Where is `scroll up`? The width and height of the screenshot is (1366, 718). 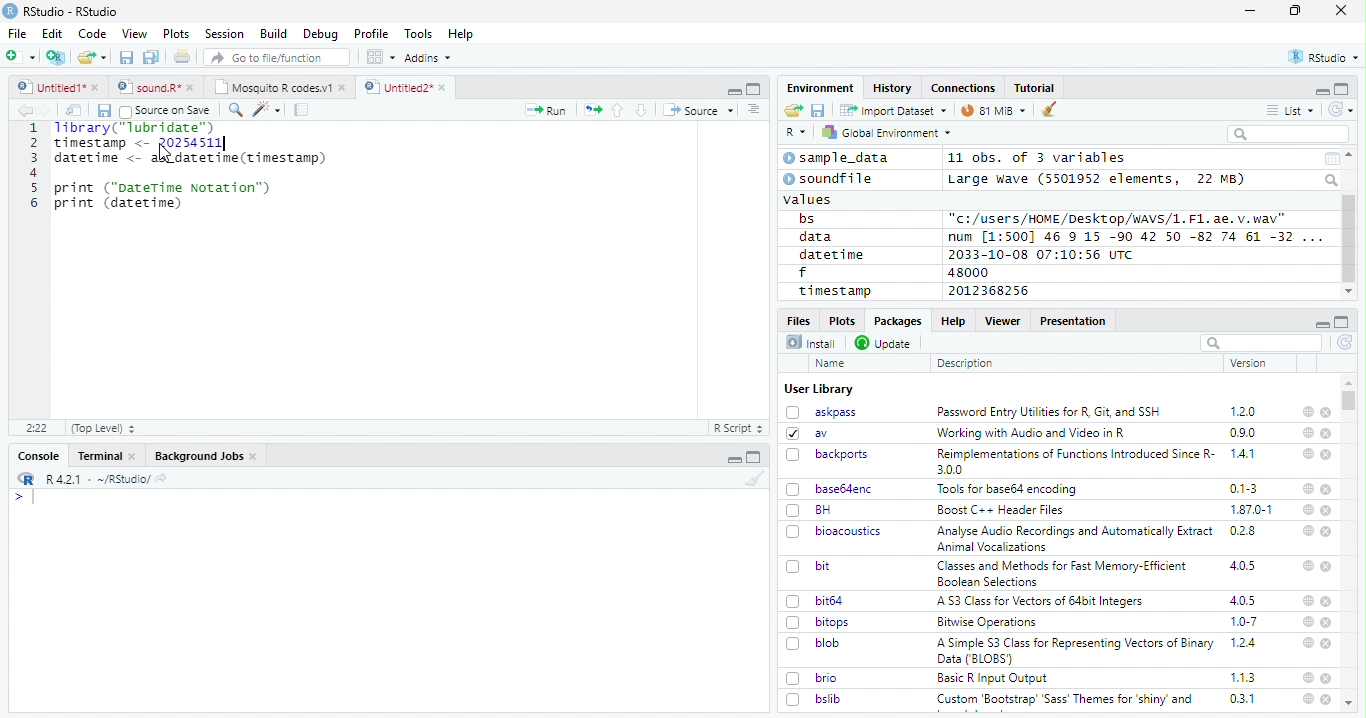 scroll up is located at coordinates (1351, 155).